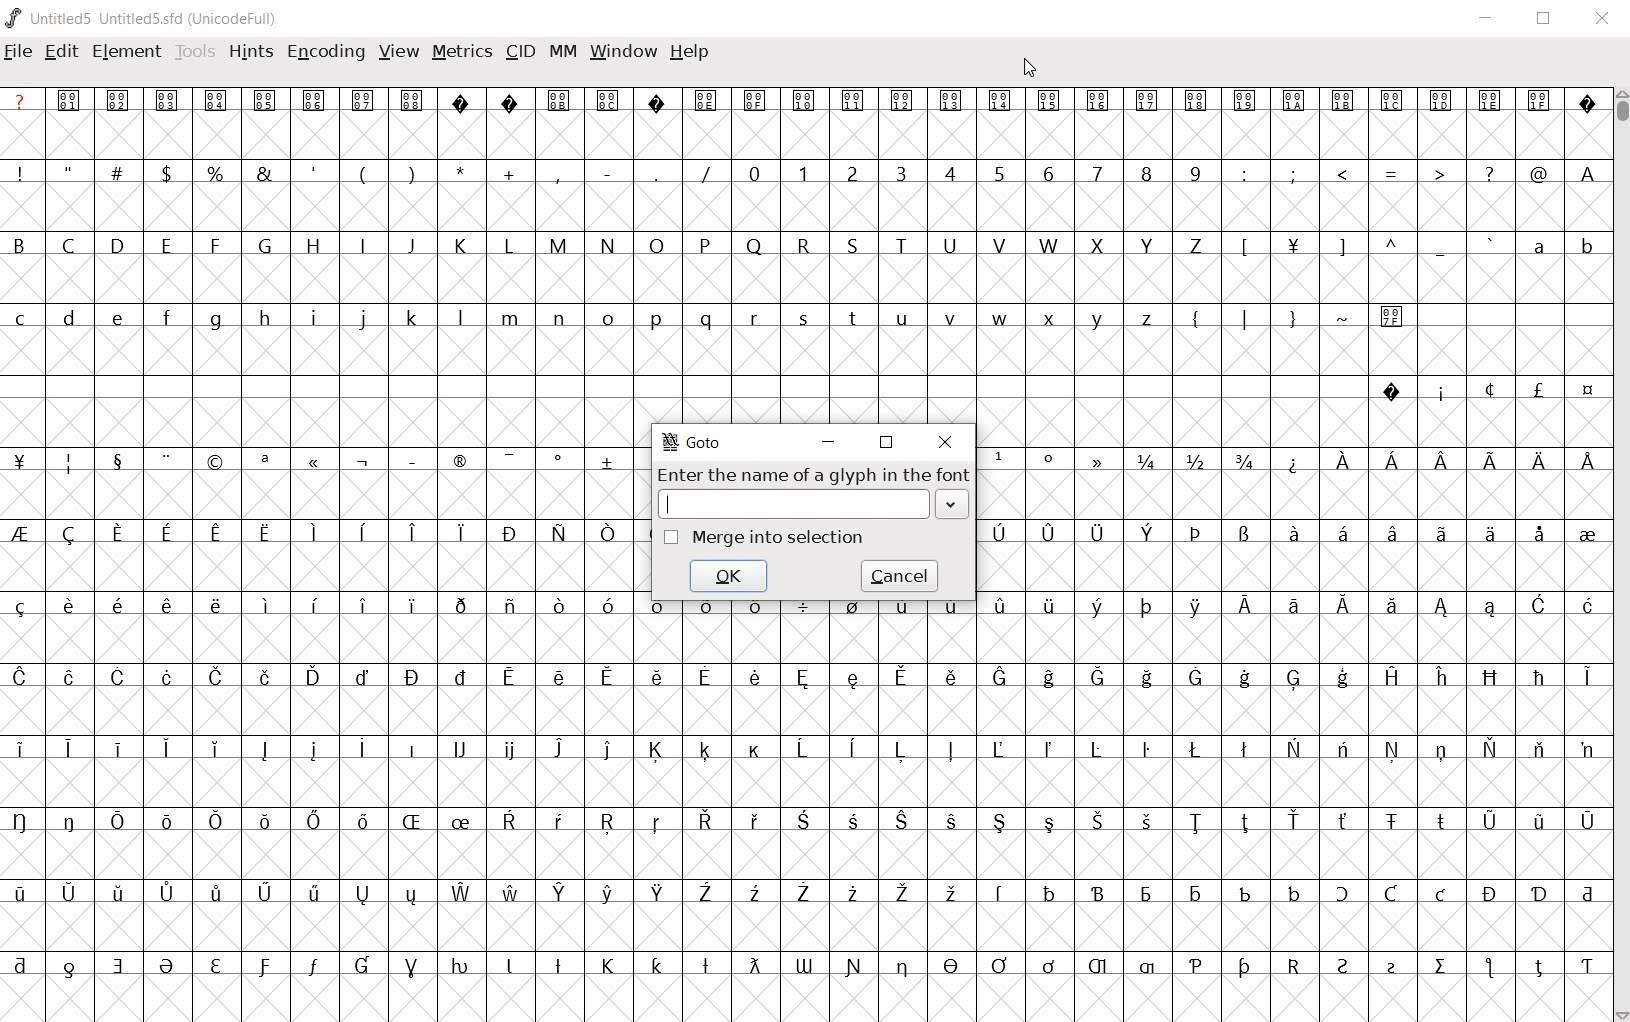 The width and height of the screenshot is (1630, 1022). I want to click on close, so click(946, 442).